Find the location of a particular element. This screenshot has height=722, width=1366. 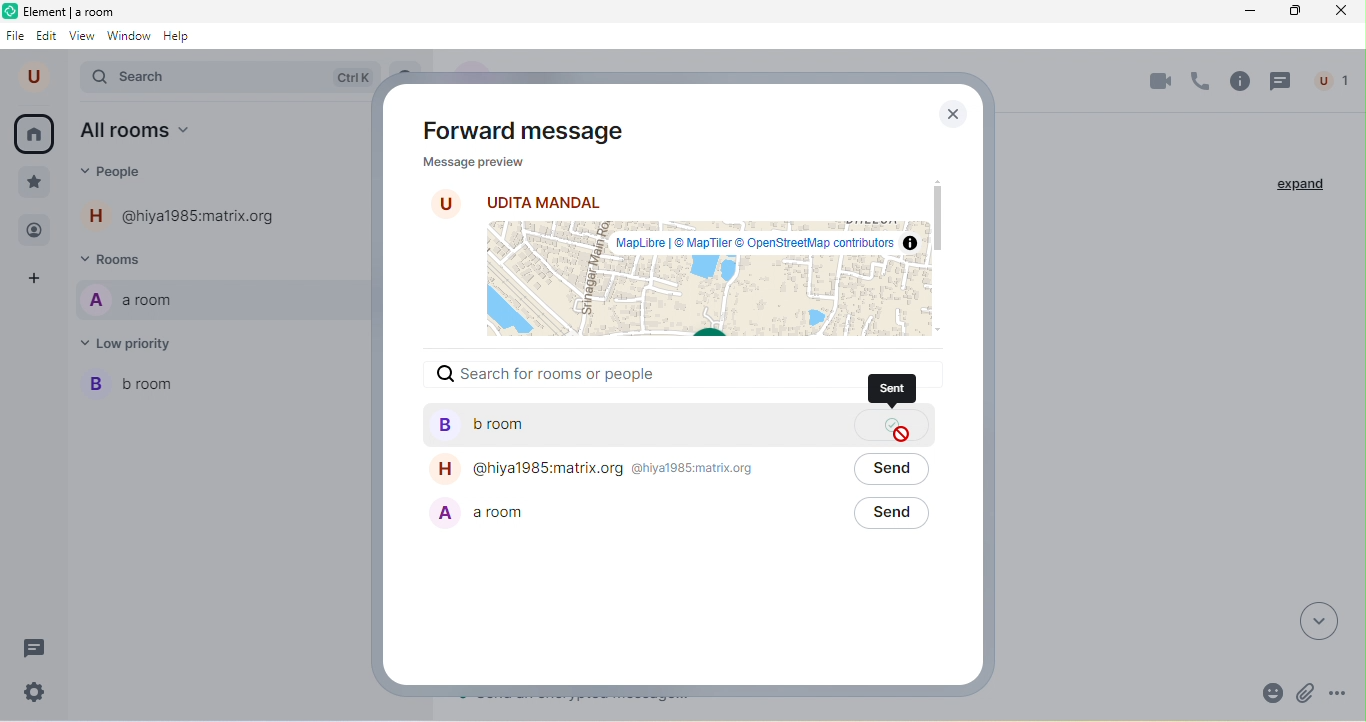

edit is located at coordinates (48, 36).